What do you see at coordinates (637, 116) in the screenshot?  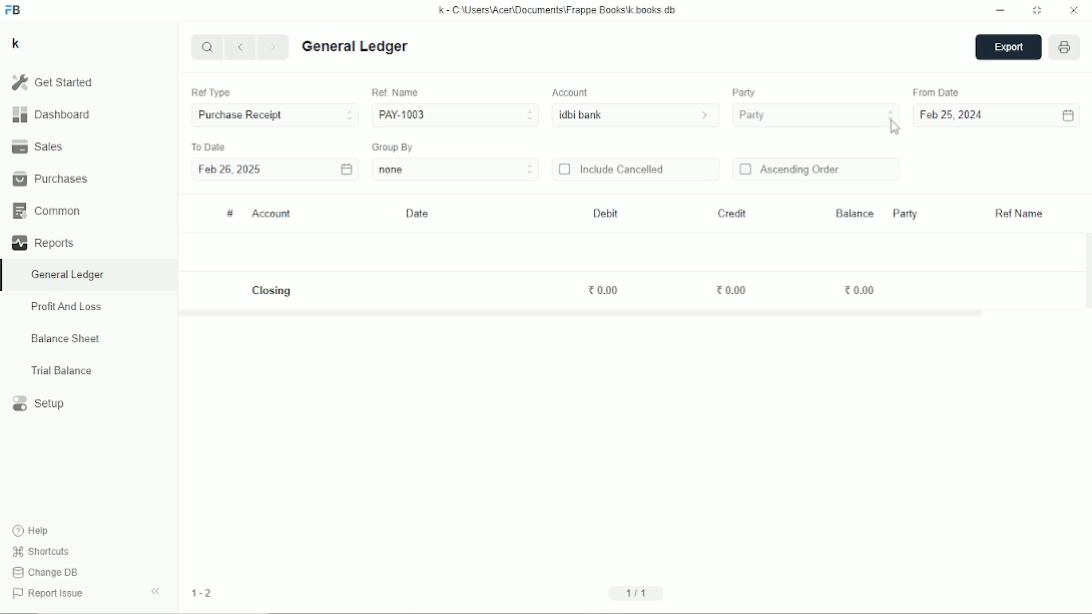 I see `idbi bank` at bounding box center [637, 116].